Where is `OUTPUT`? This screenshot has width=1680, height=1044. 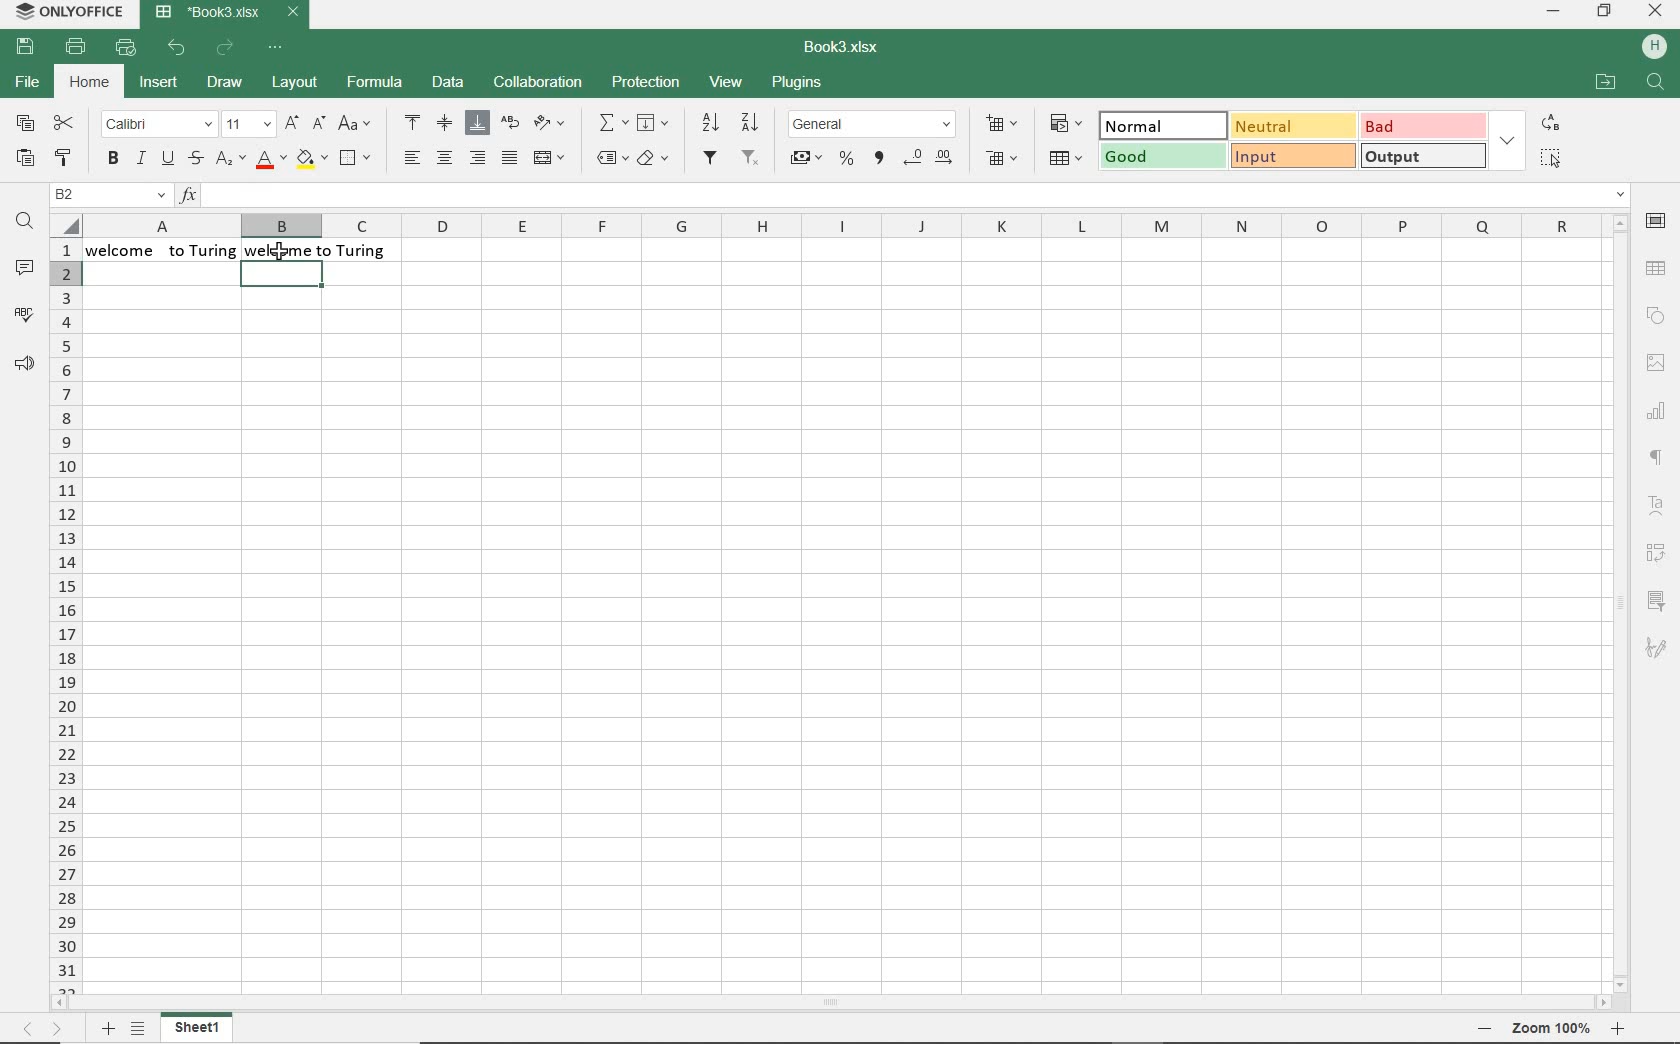
OUTPUT is located at coordinates (1422, 156).